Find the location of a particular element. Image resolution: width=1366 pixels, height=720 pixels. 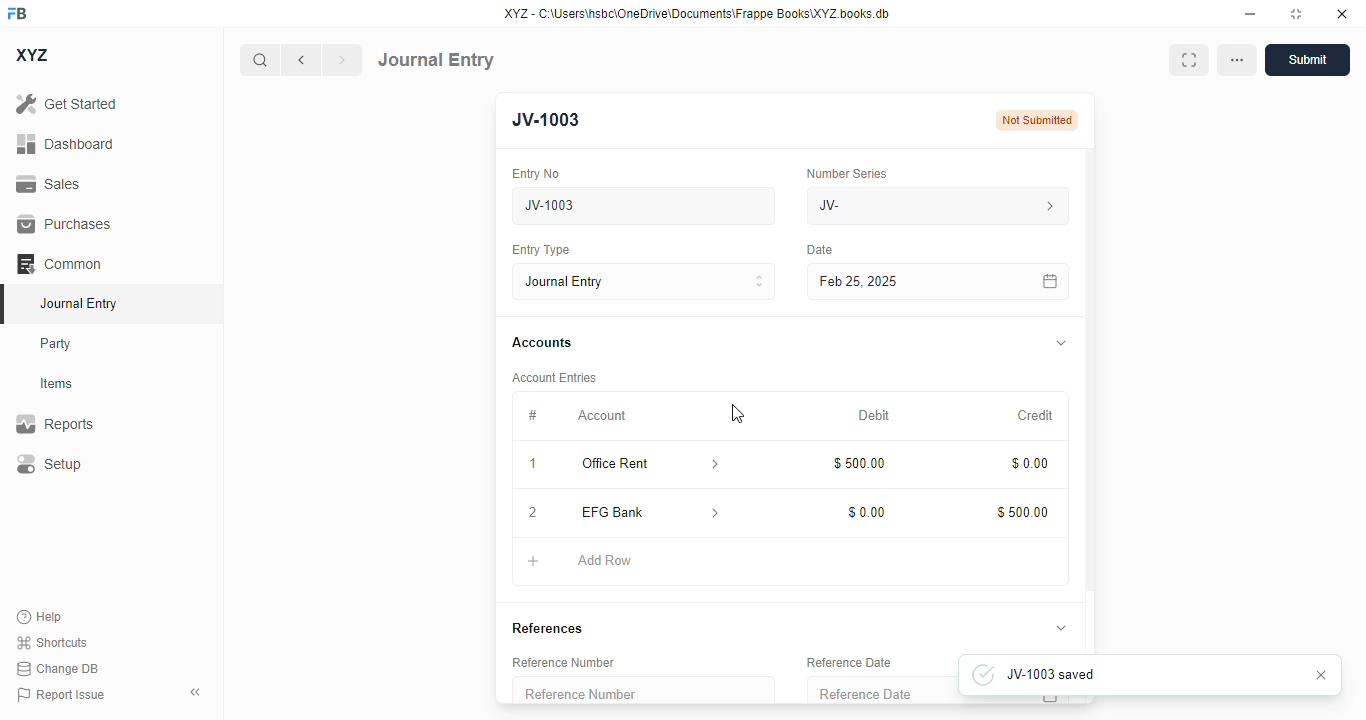

reference number is located at coordinates (643, 690).